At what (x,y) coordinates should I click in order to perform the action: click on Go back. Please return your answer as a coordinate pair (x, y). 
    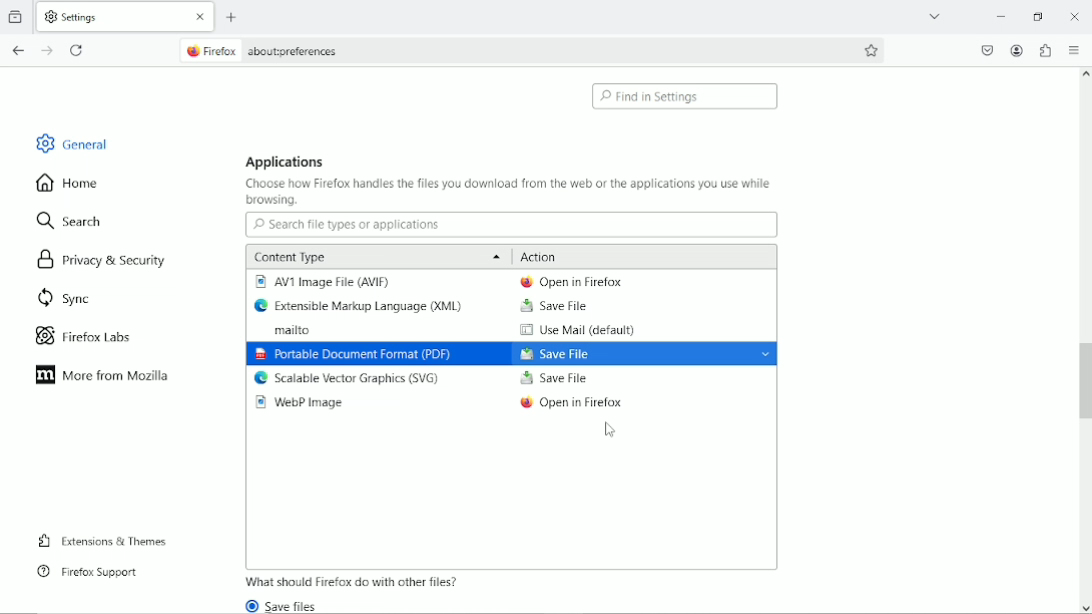
    Looking at the image, I should click on (18, 51).